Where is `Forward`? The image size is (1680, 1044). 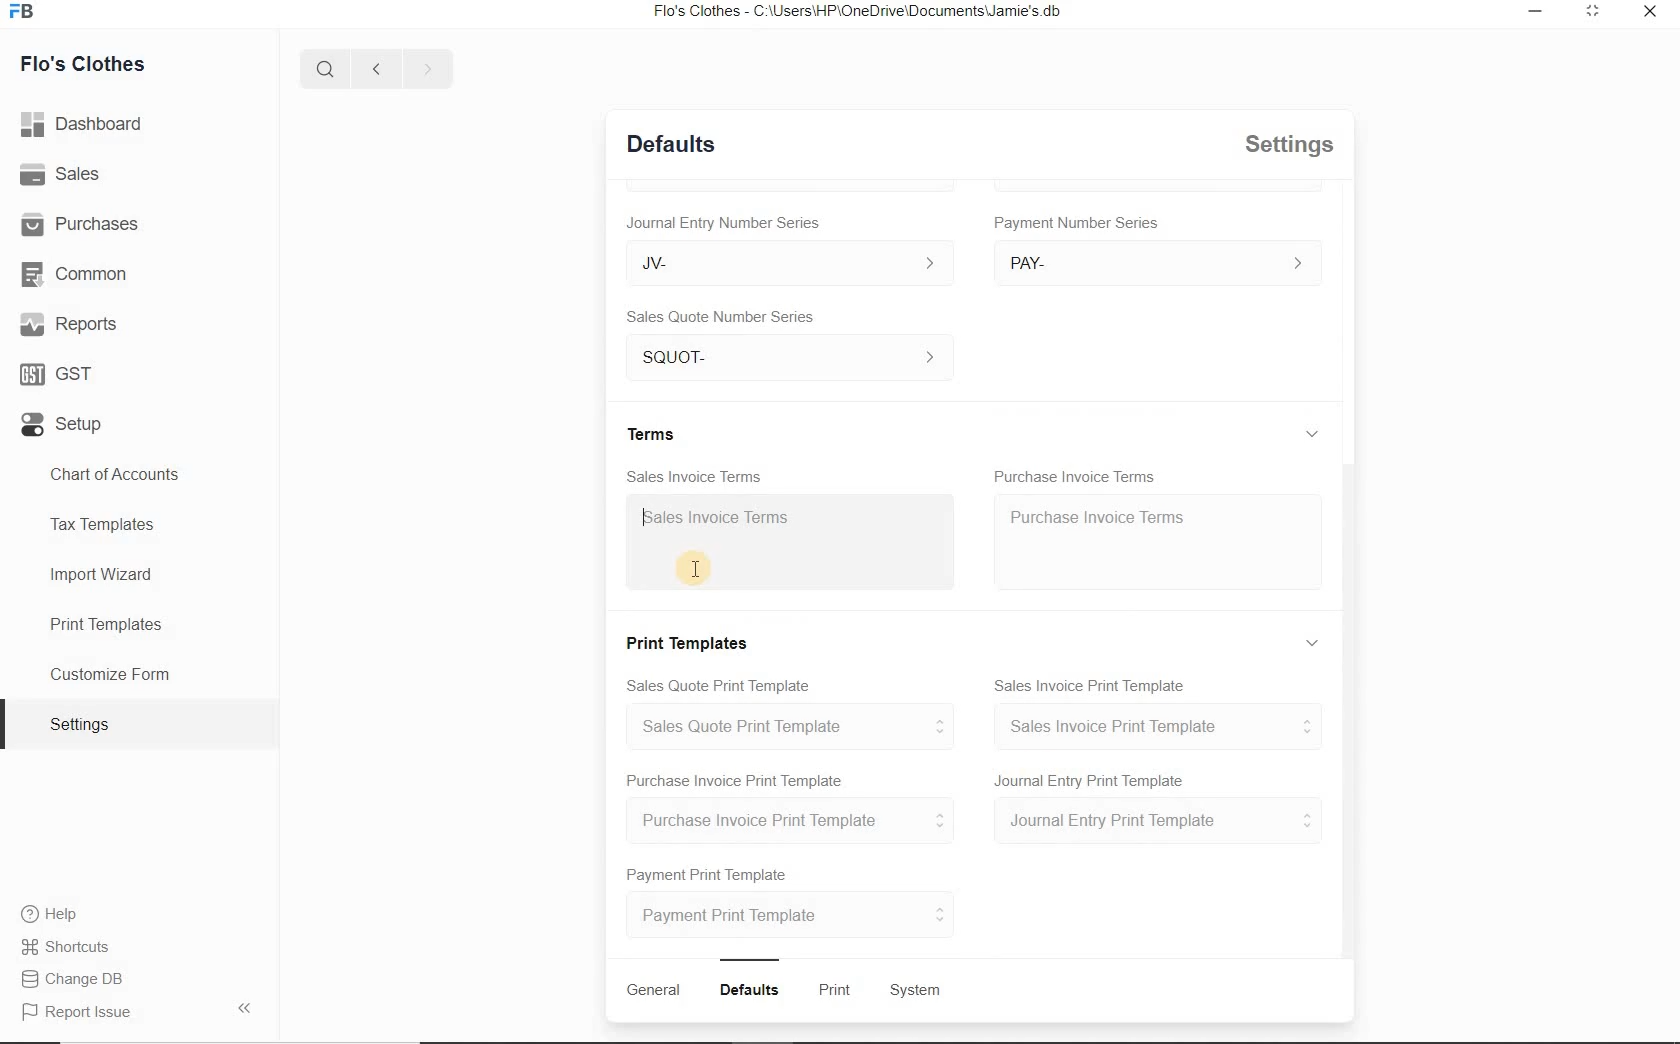
Forward is located at coordinates (426, 66).